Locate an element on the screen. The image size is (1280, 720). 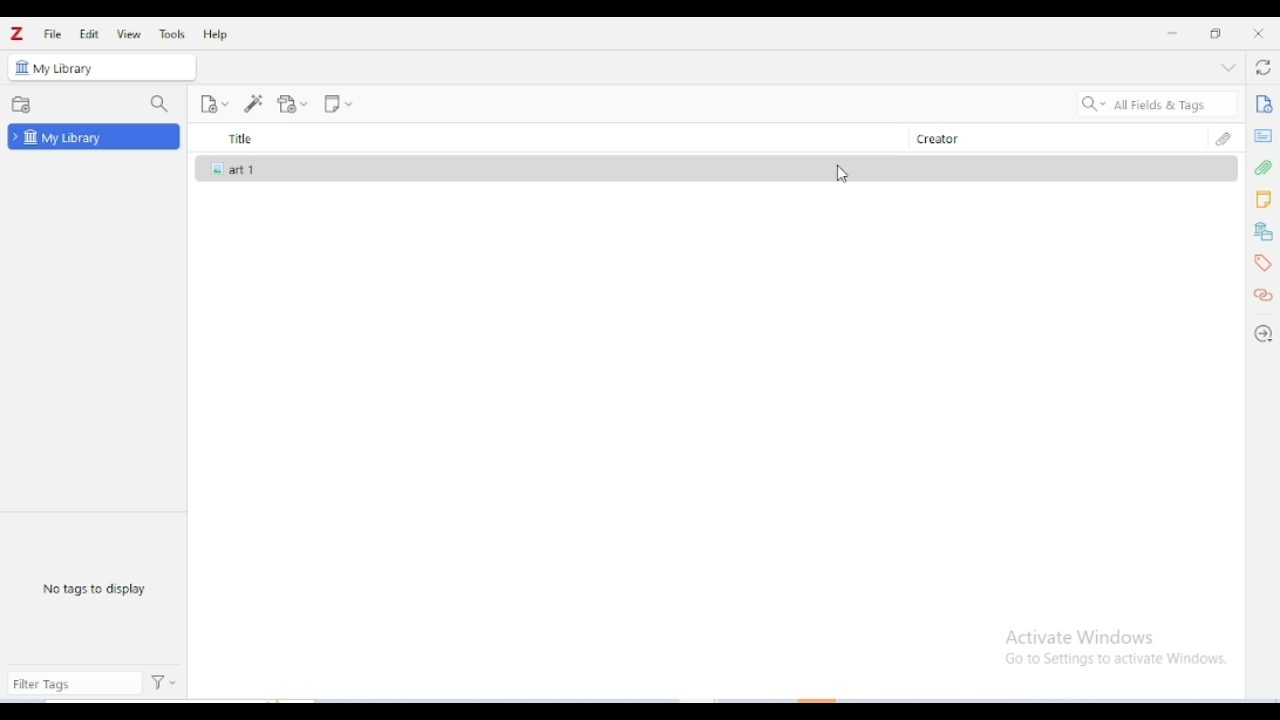
libraries and collections is located at coordinates (1264, 232).